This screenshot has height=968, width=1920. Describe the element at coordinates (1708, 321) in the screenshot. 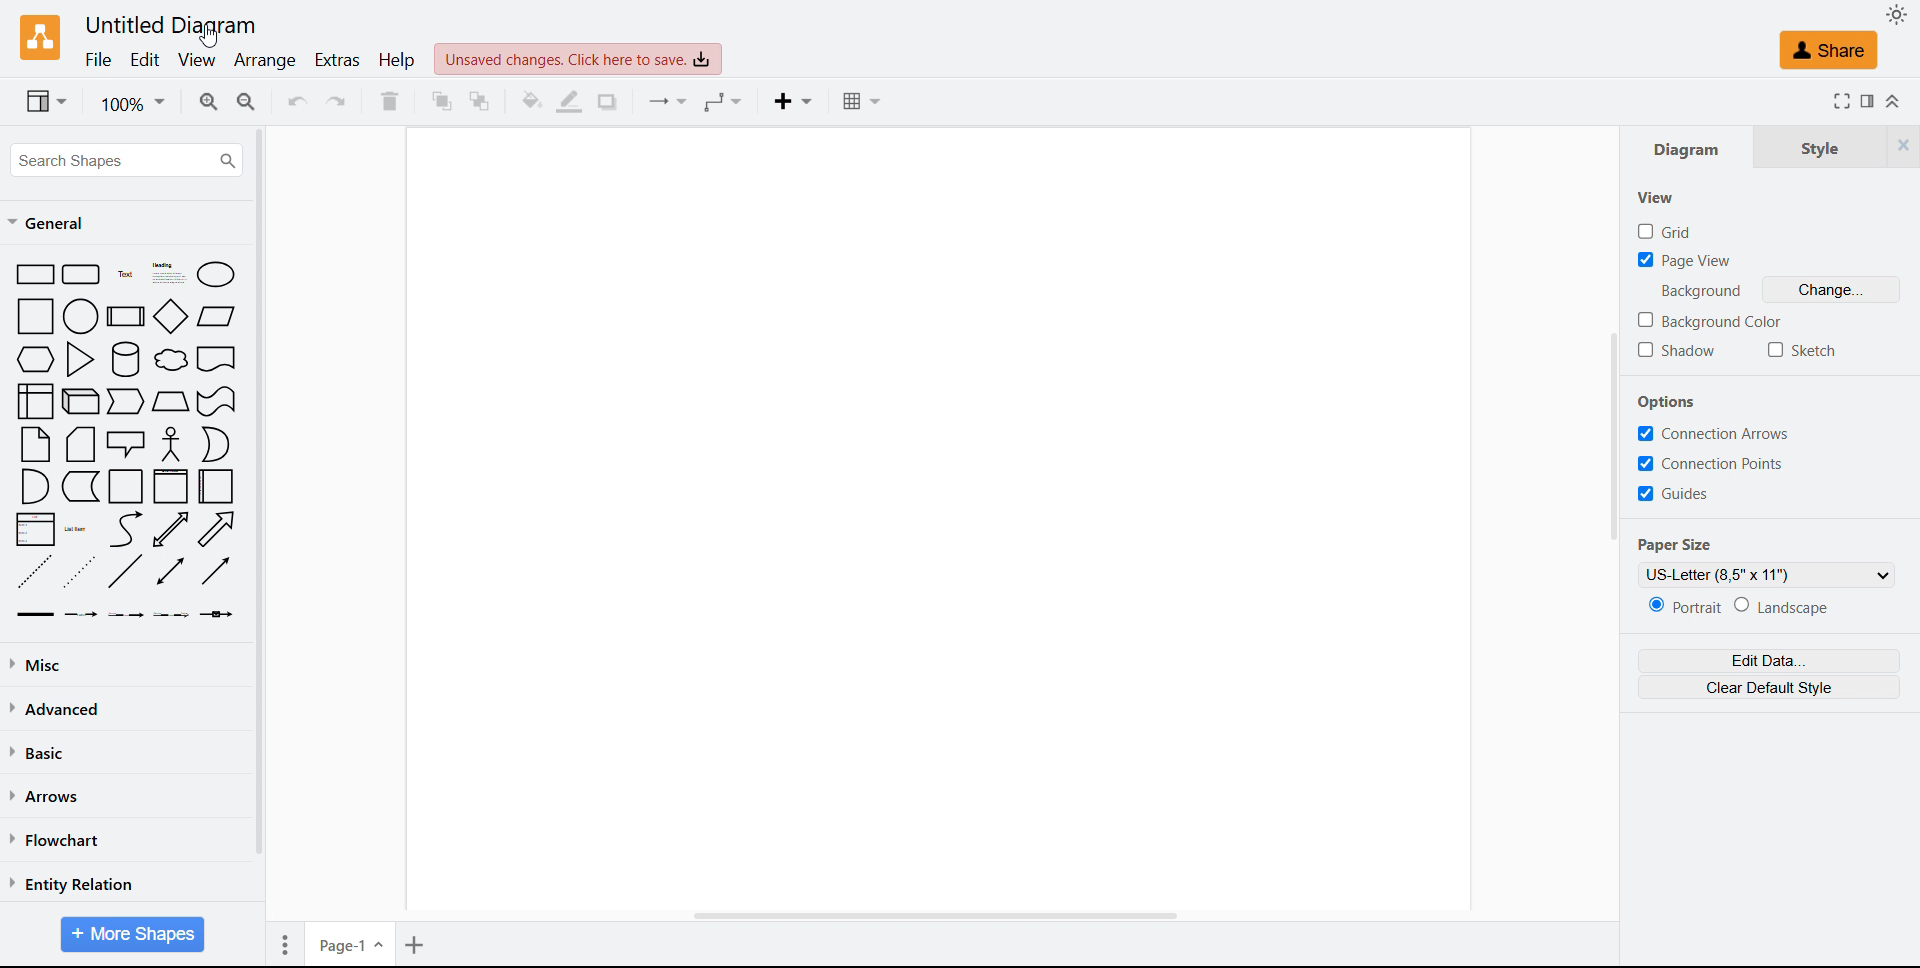

I see `Background Colour  ` at that location.